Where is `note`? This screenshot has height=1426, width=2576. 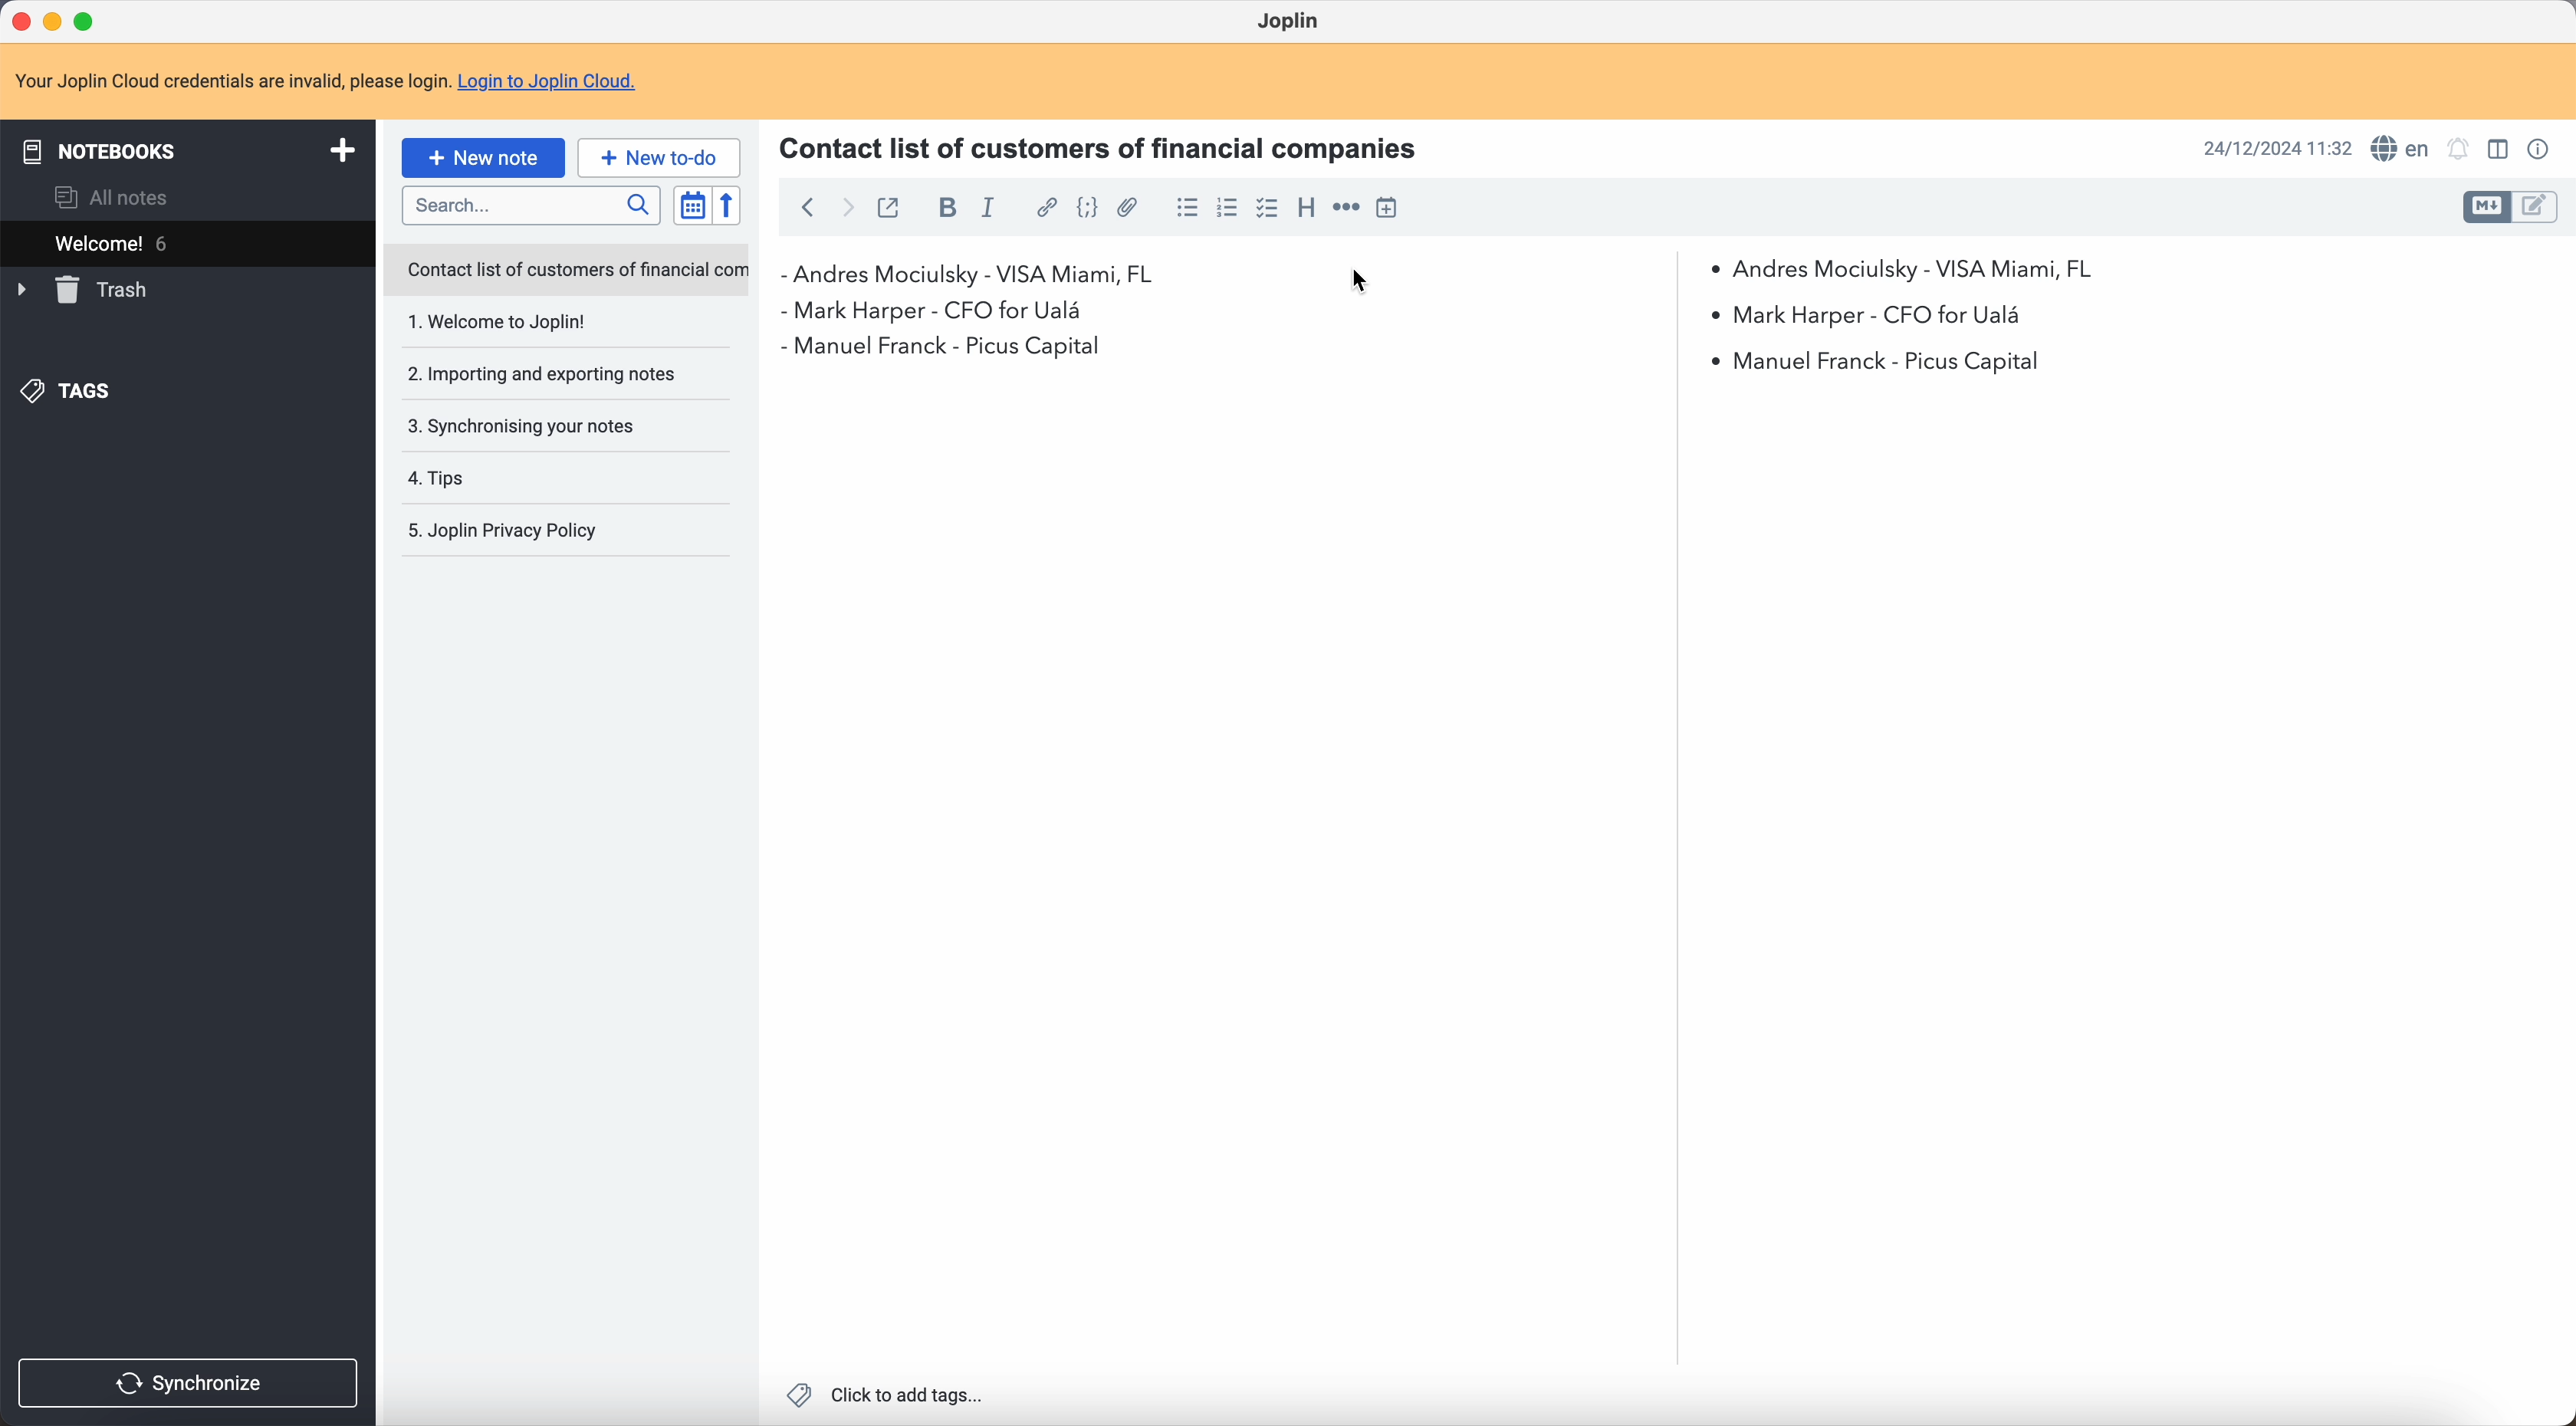
note is located at coordinates (325, 77).